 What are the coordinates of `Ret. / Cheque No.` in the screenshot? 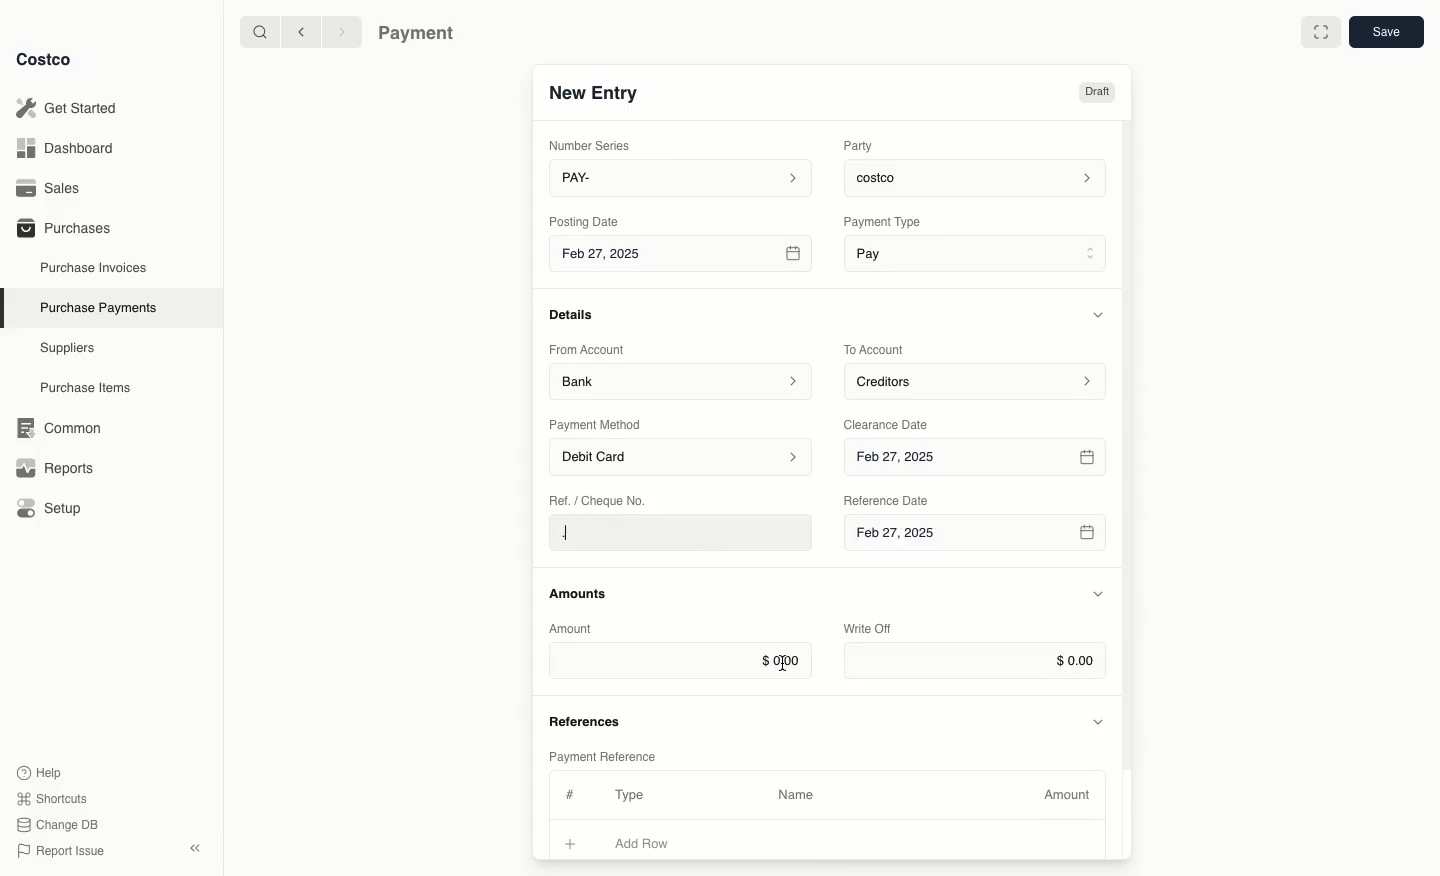 It's located at (600, 499).